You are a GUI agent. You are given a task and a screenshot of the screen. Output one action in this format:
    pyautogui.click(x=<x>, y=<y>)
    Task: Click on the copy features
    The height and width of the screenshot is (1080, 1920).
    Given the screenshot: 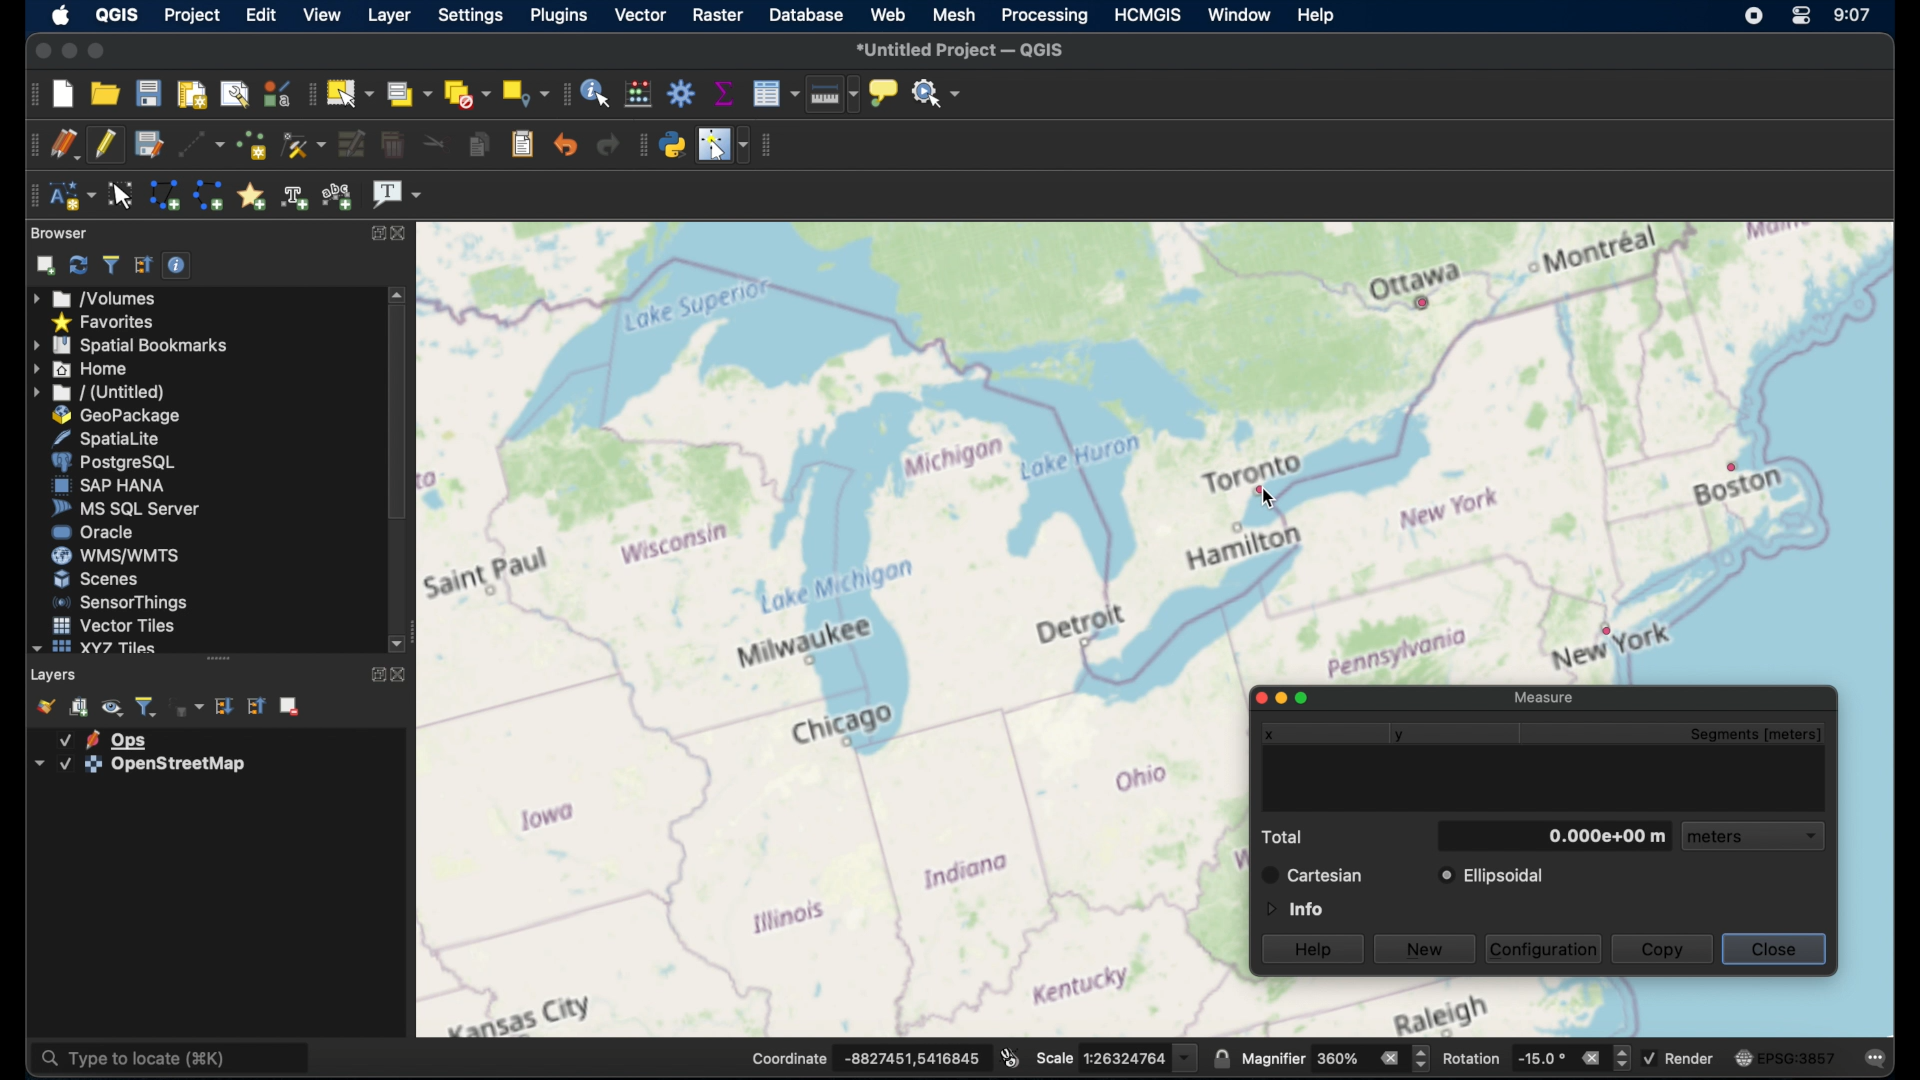 What is the action you would take?
    pyautogui.click(x=477, y=145)
    